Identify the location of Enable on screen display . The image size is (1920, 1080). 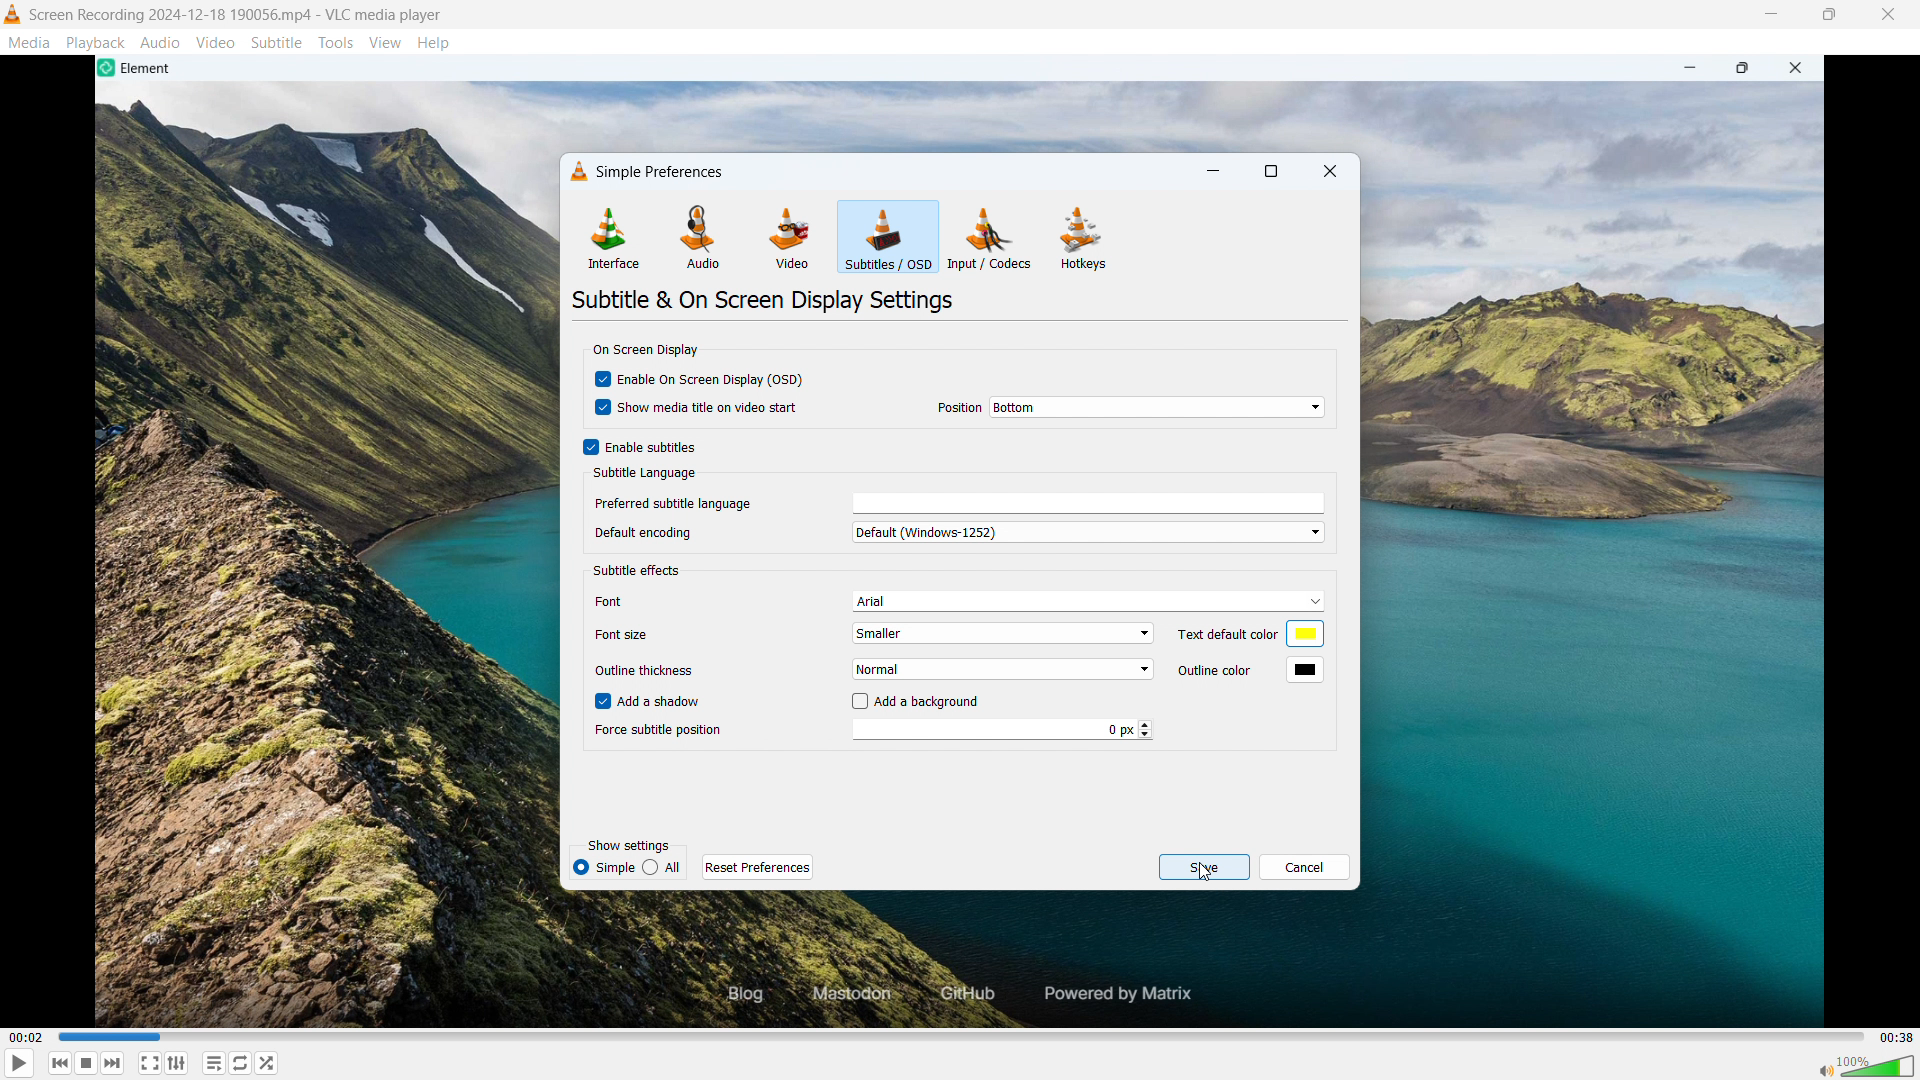
(715, 381).